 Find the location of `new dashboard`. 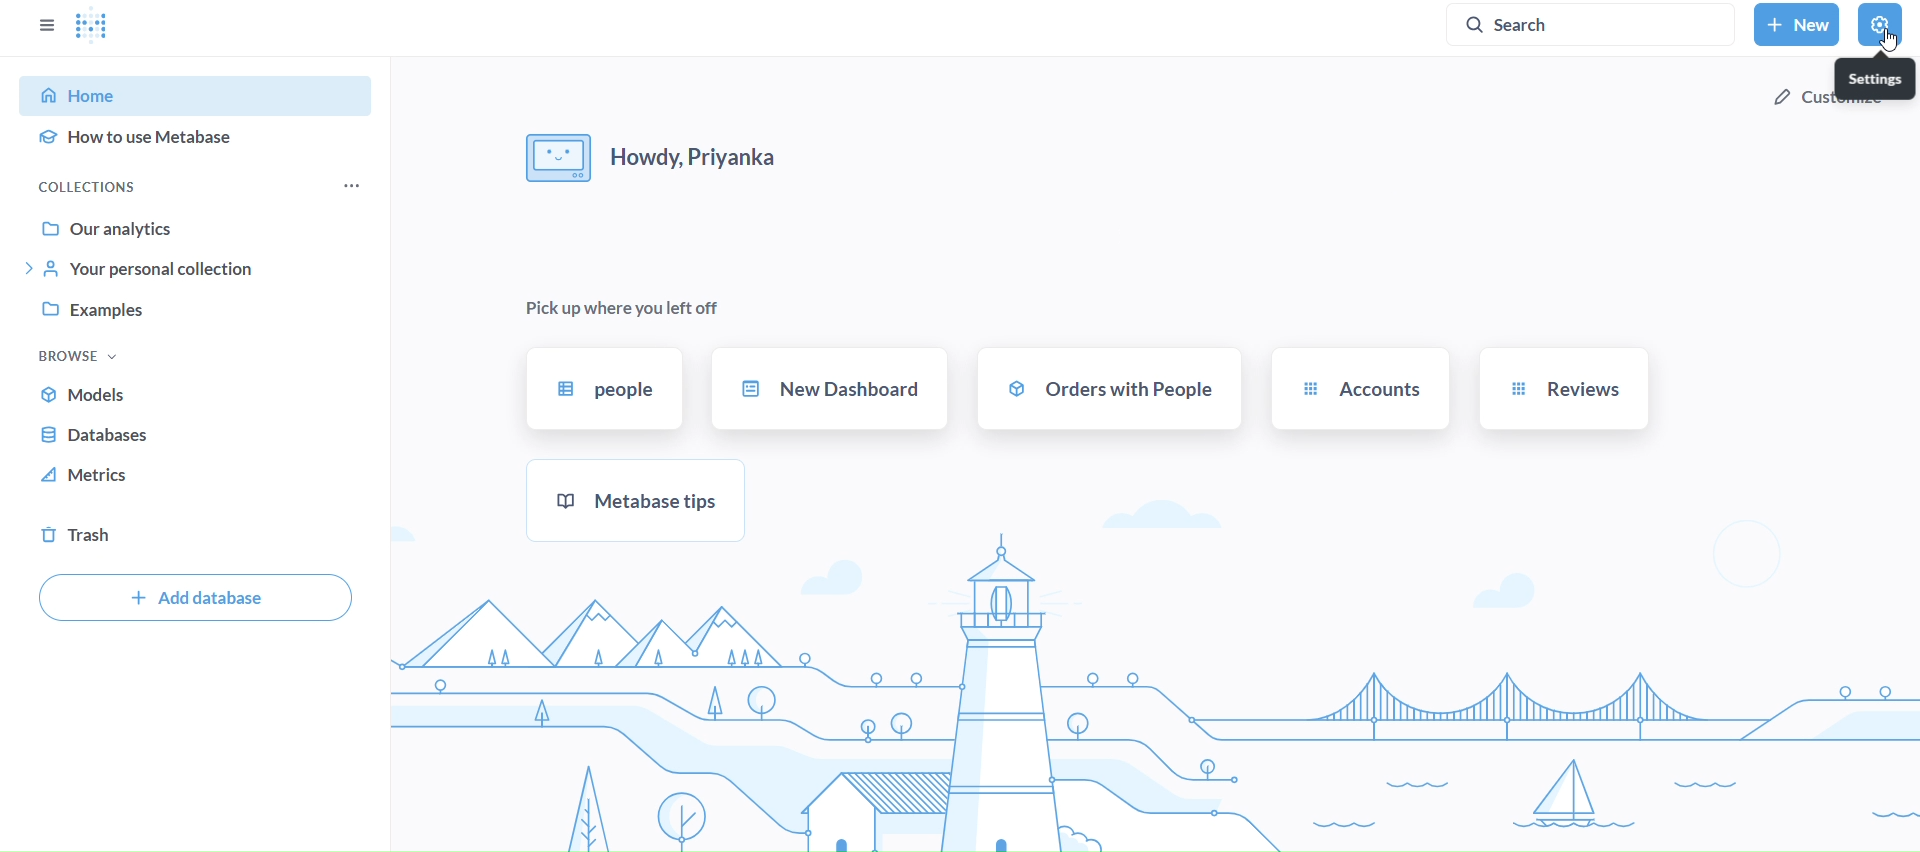

new dashboard is located at coordinates (830, 386).